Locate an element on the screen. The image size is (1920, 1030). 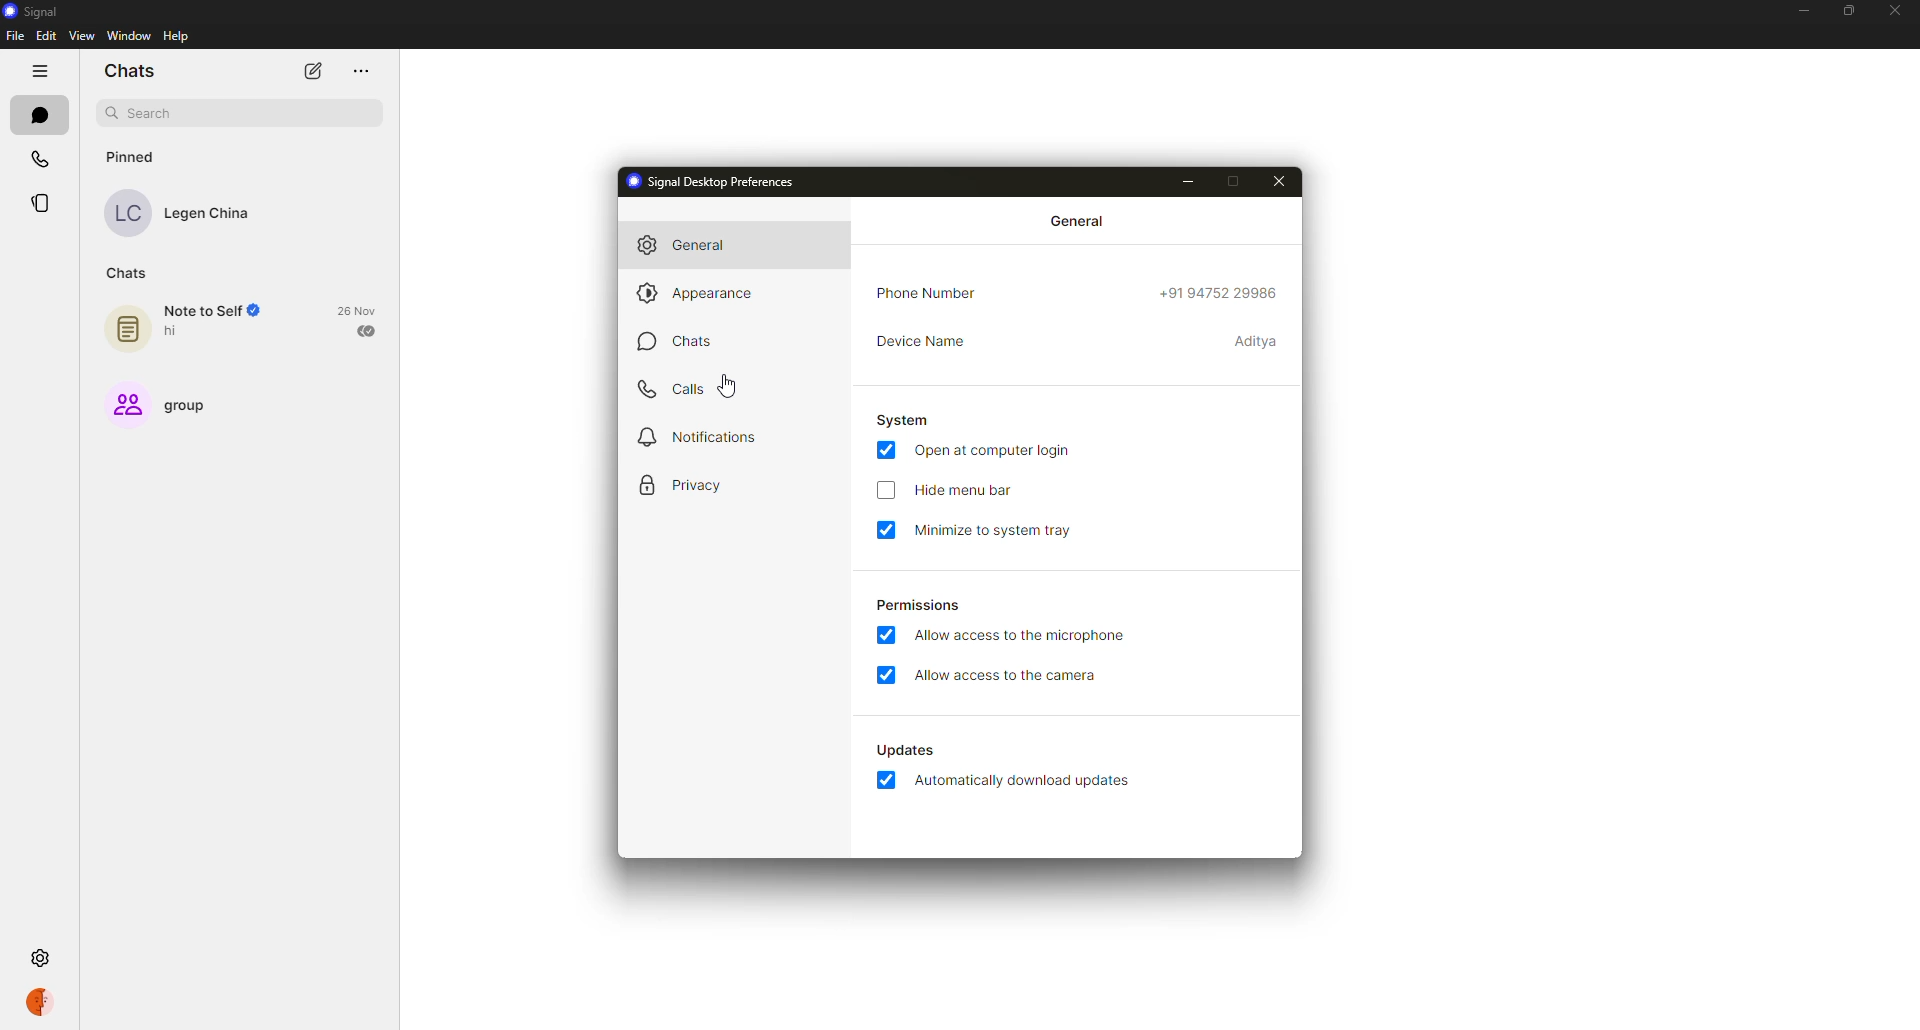
hide menu bar is located at coordinates (964, 492).